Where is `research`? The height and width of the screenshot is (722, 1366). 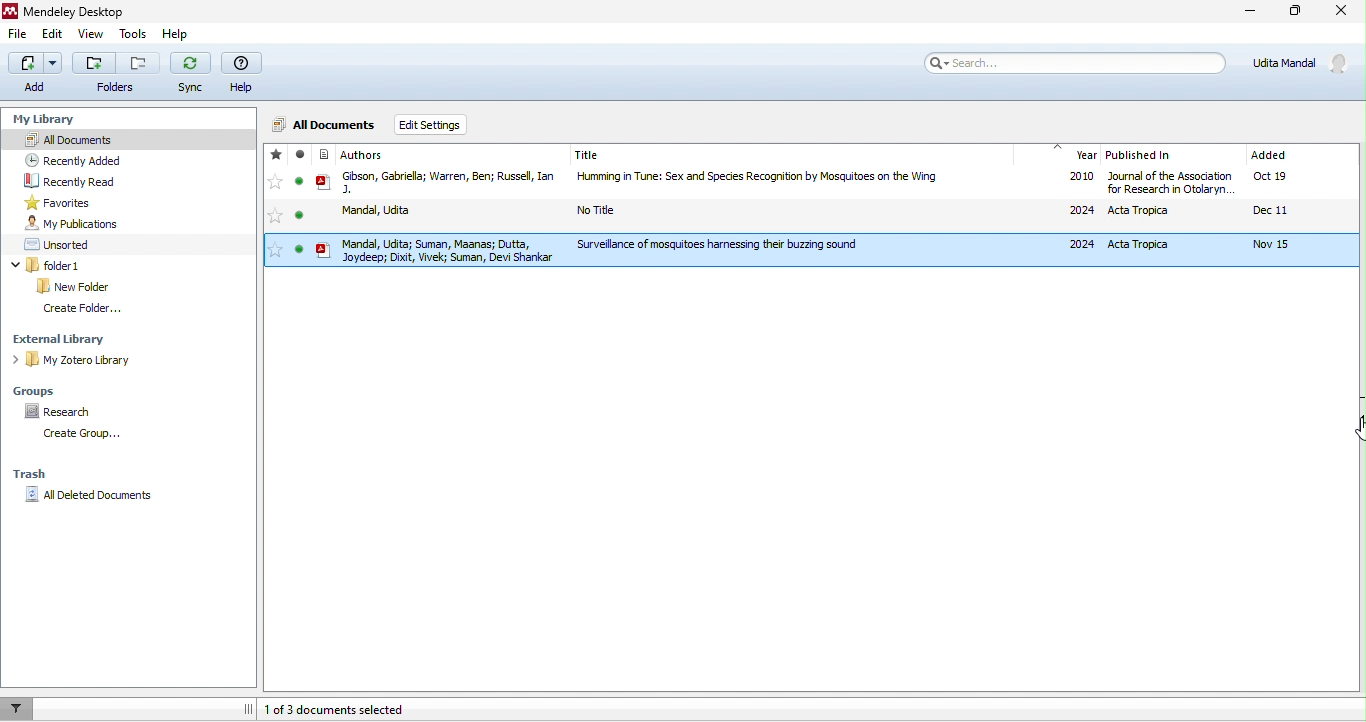 research is located at coordinates (60, 413).